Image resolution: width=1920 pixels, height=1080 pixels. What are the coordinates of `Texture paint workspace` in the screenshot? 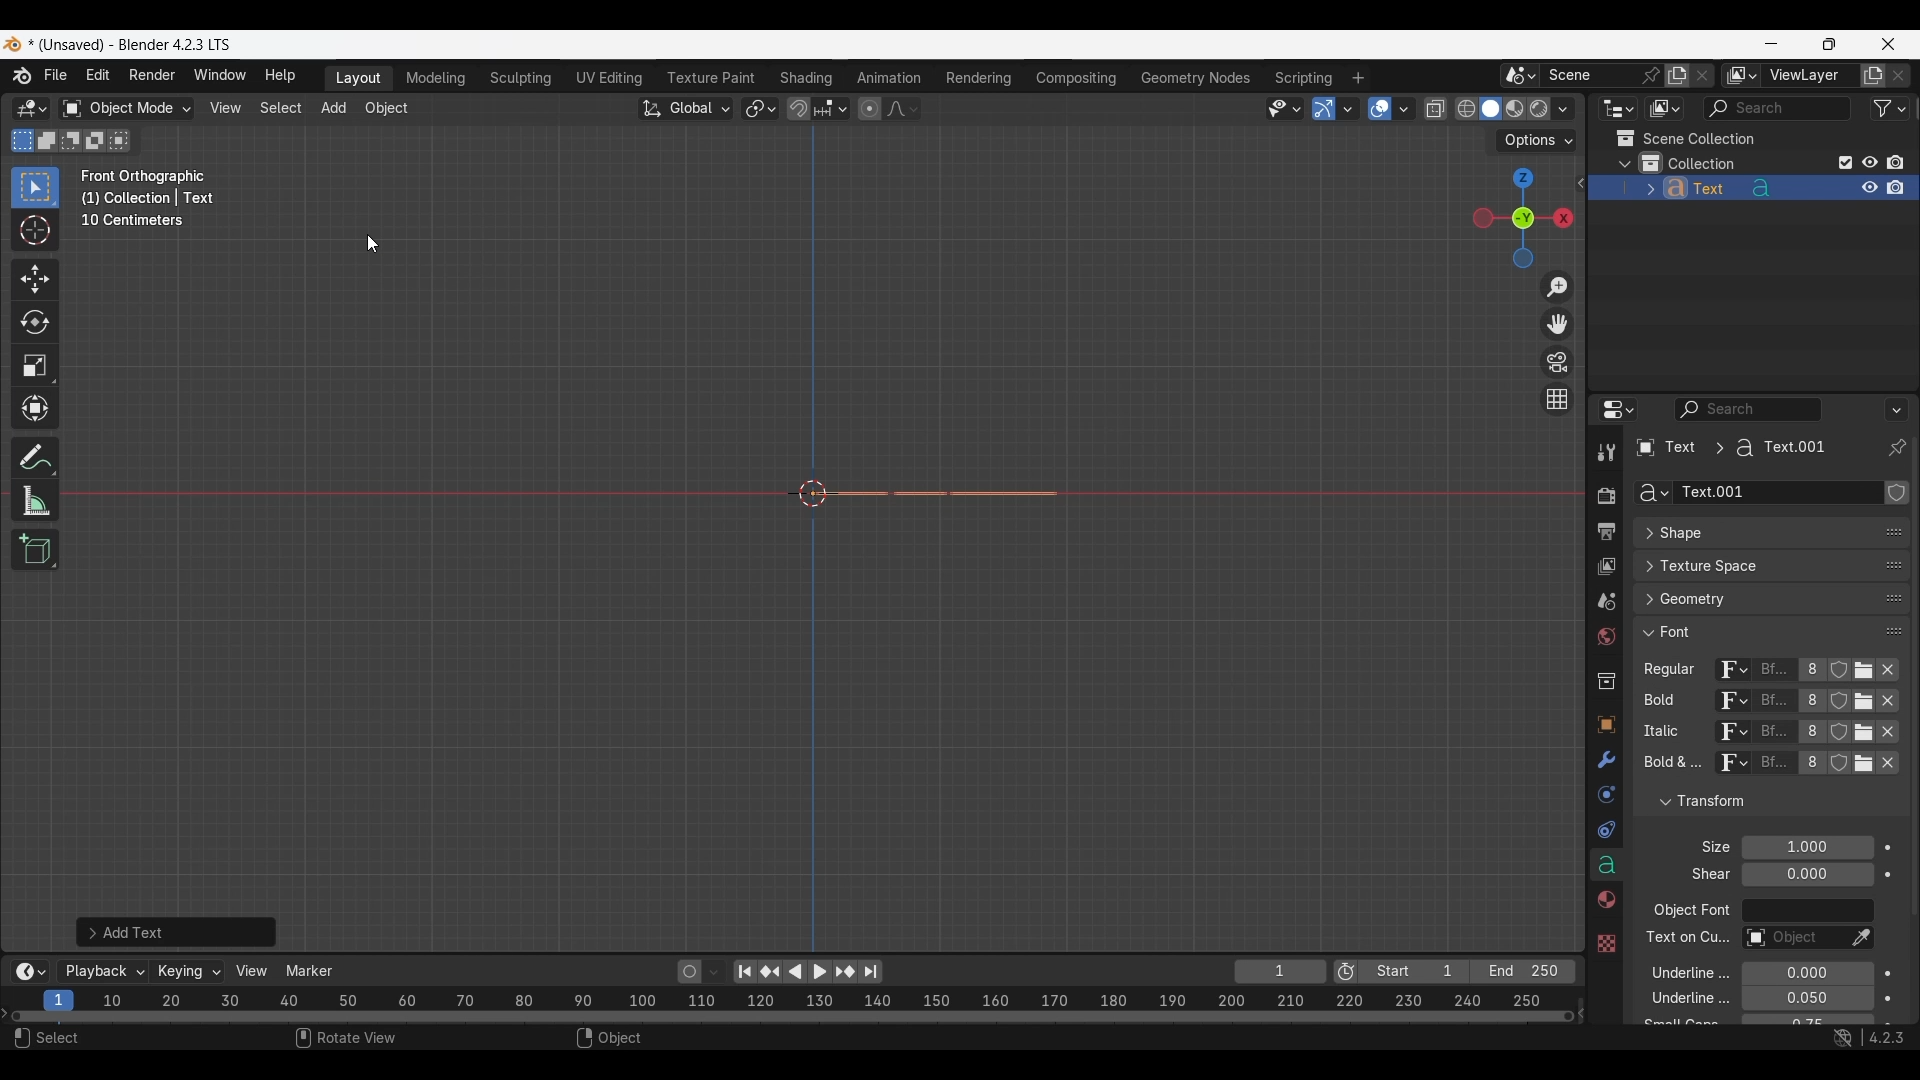 It's located at (713, 78).